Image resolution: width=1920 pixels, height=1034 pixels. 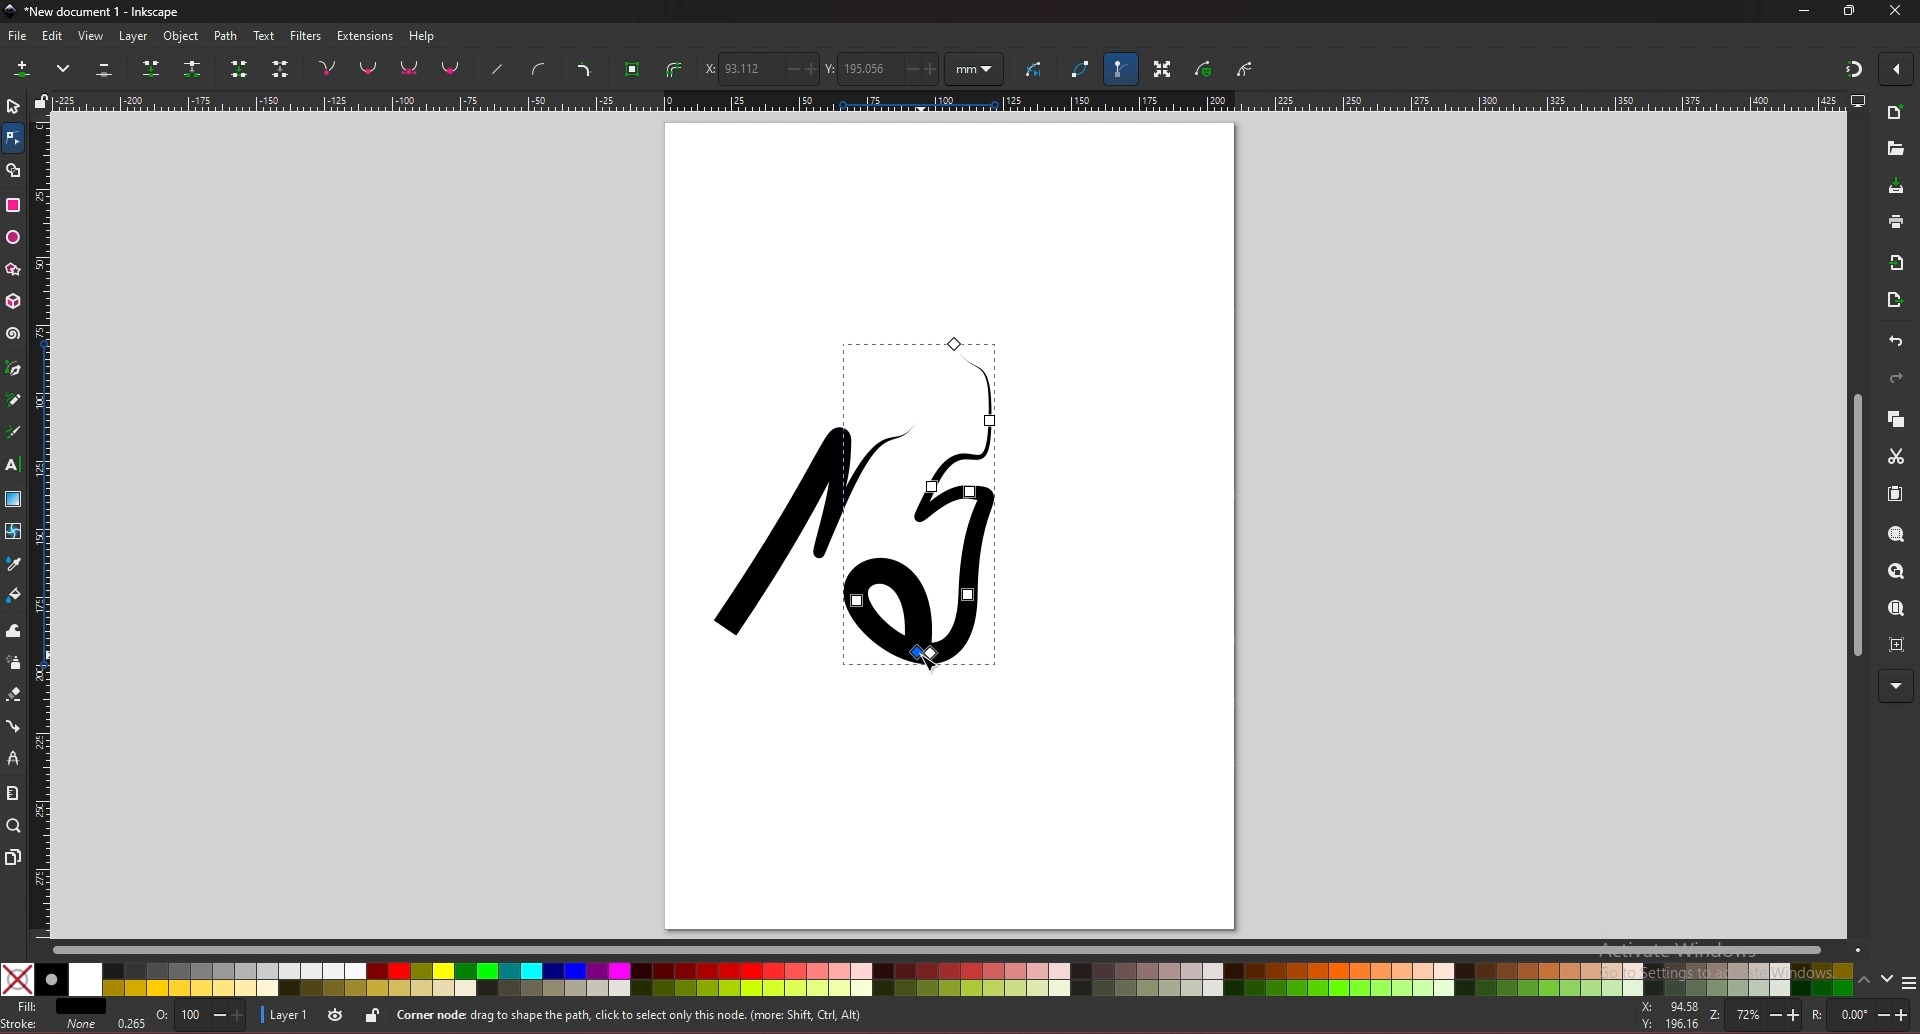 I want to click on spiral, so click(x=14, y=336).